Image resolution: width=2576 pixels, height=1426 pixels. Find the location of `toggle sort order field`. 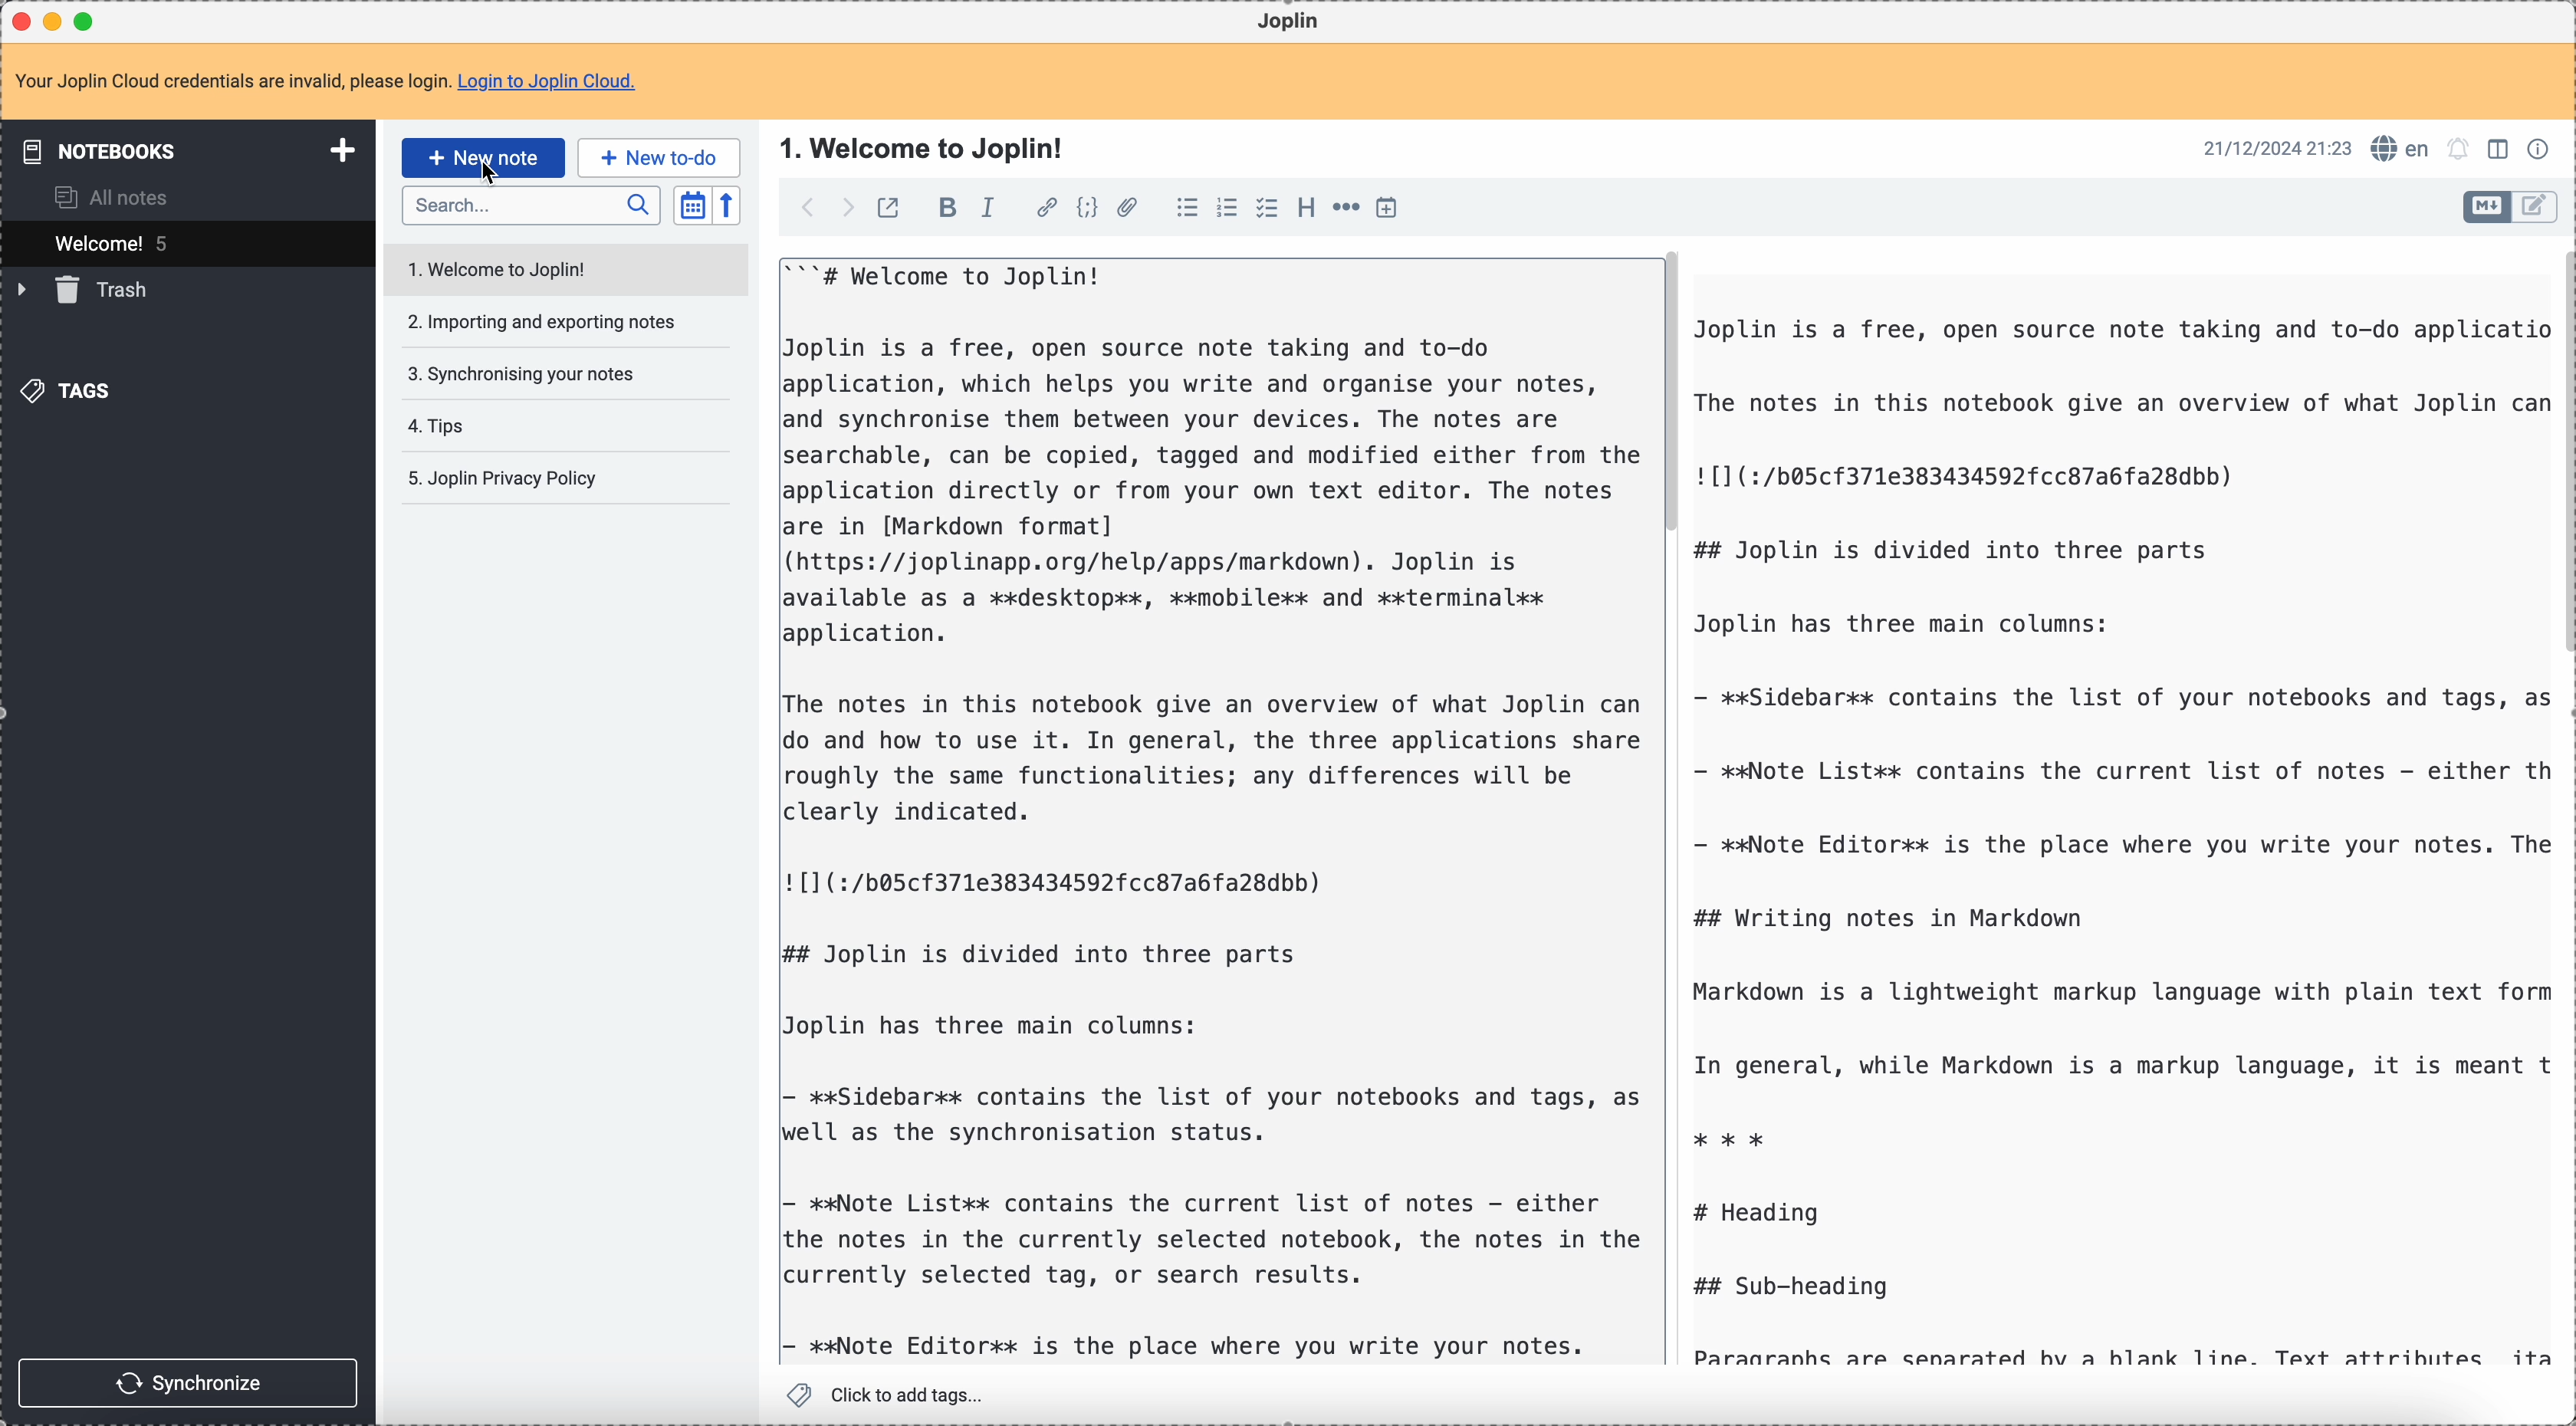

toggle sort order field is located at coordinates (691, 205).